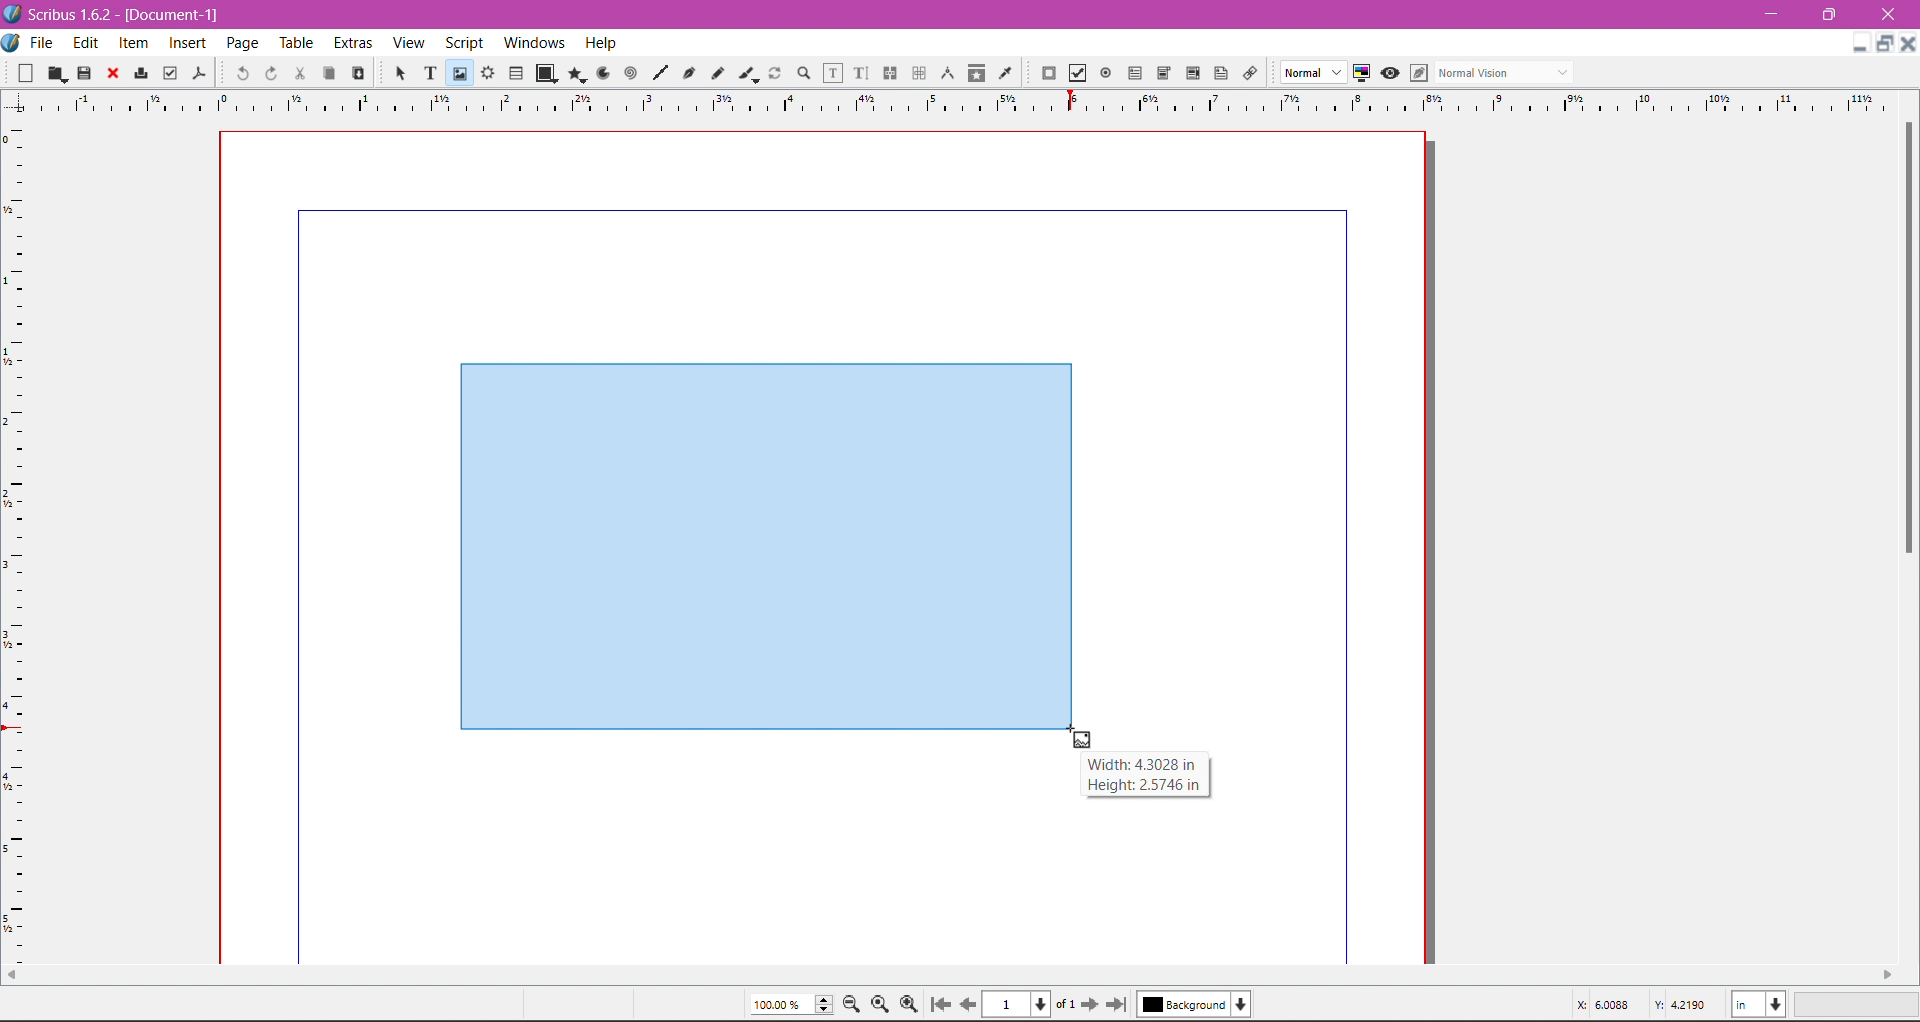  Describe the element at coordinates (961, 101) in the screenshot. I see `Horizontal Ruler` at that location.